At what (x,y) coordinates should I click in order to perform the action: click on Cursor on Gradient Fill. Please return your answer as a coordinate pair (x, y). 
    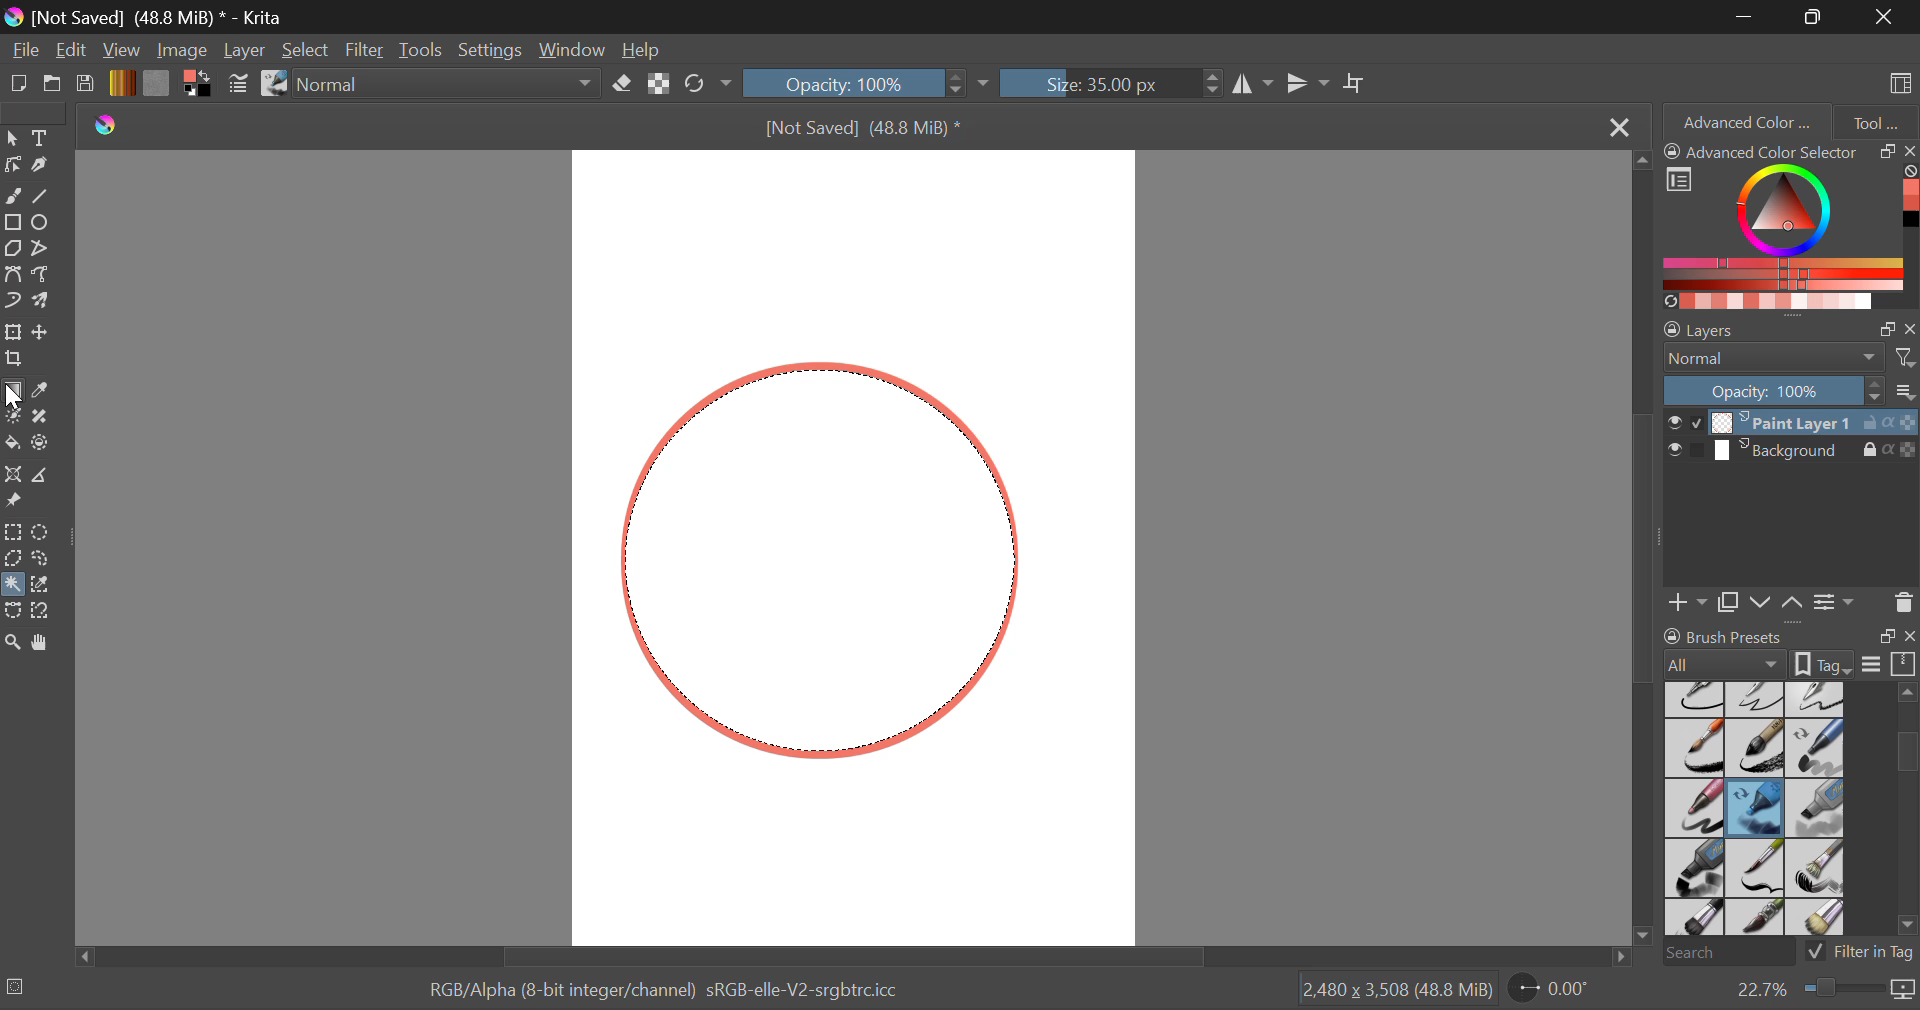
    Looking at the image, I should click on (14, 390).